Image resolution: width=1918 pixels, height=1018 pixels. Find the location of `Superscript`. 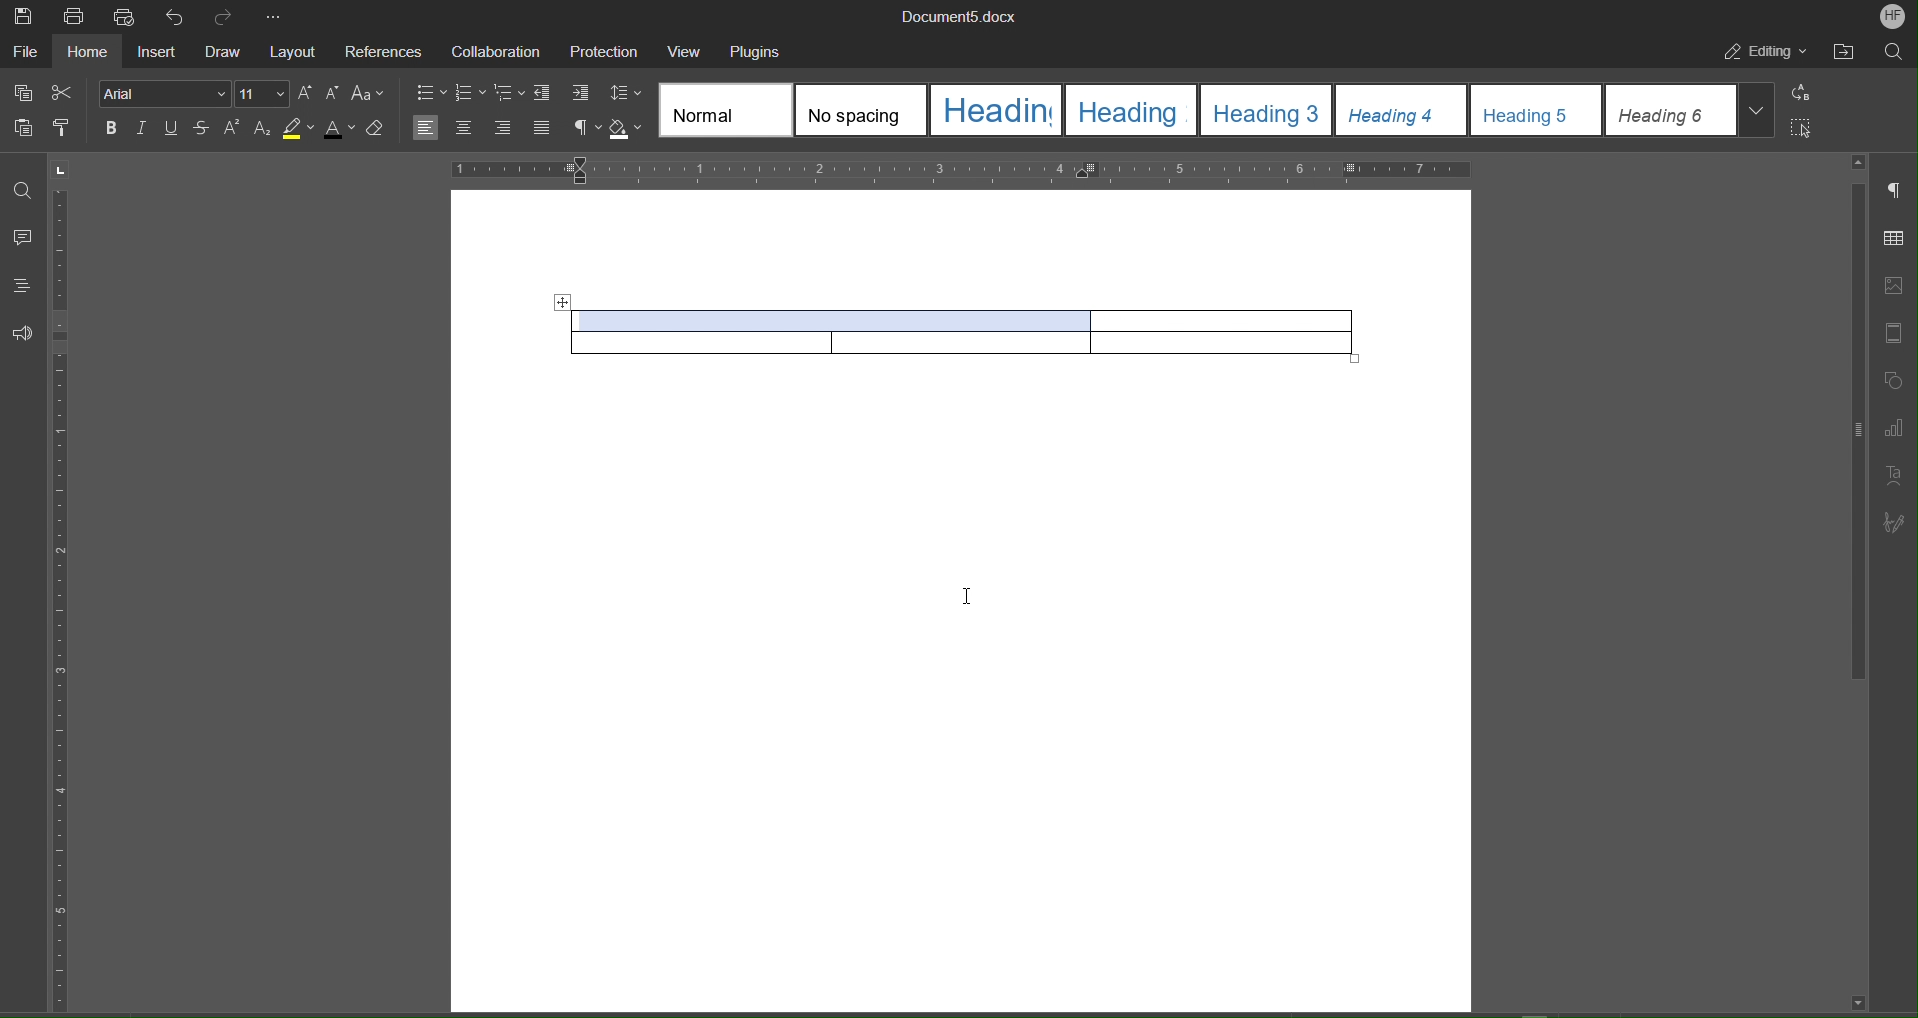

Superscript is located at coordinates (233, 129).